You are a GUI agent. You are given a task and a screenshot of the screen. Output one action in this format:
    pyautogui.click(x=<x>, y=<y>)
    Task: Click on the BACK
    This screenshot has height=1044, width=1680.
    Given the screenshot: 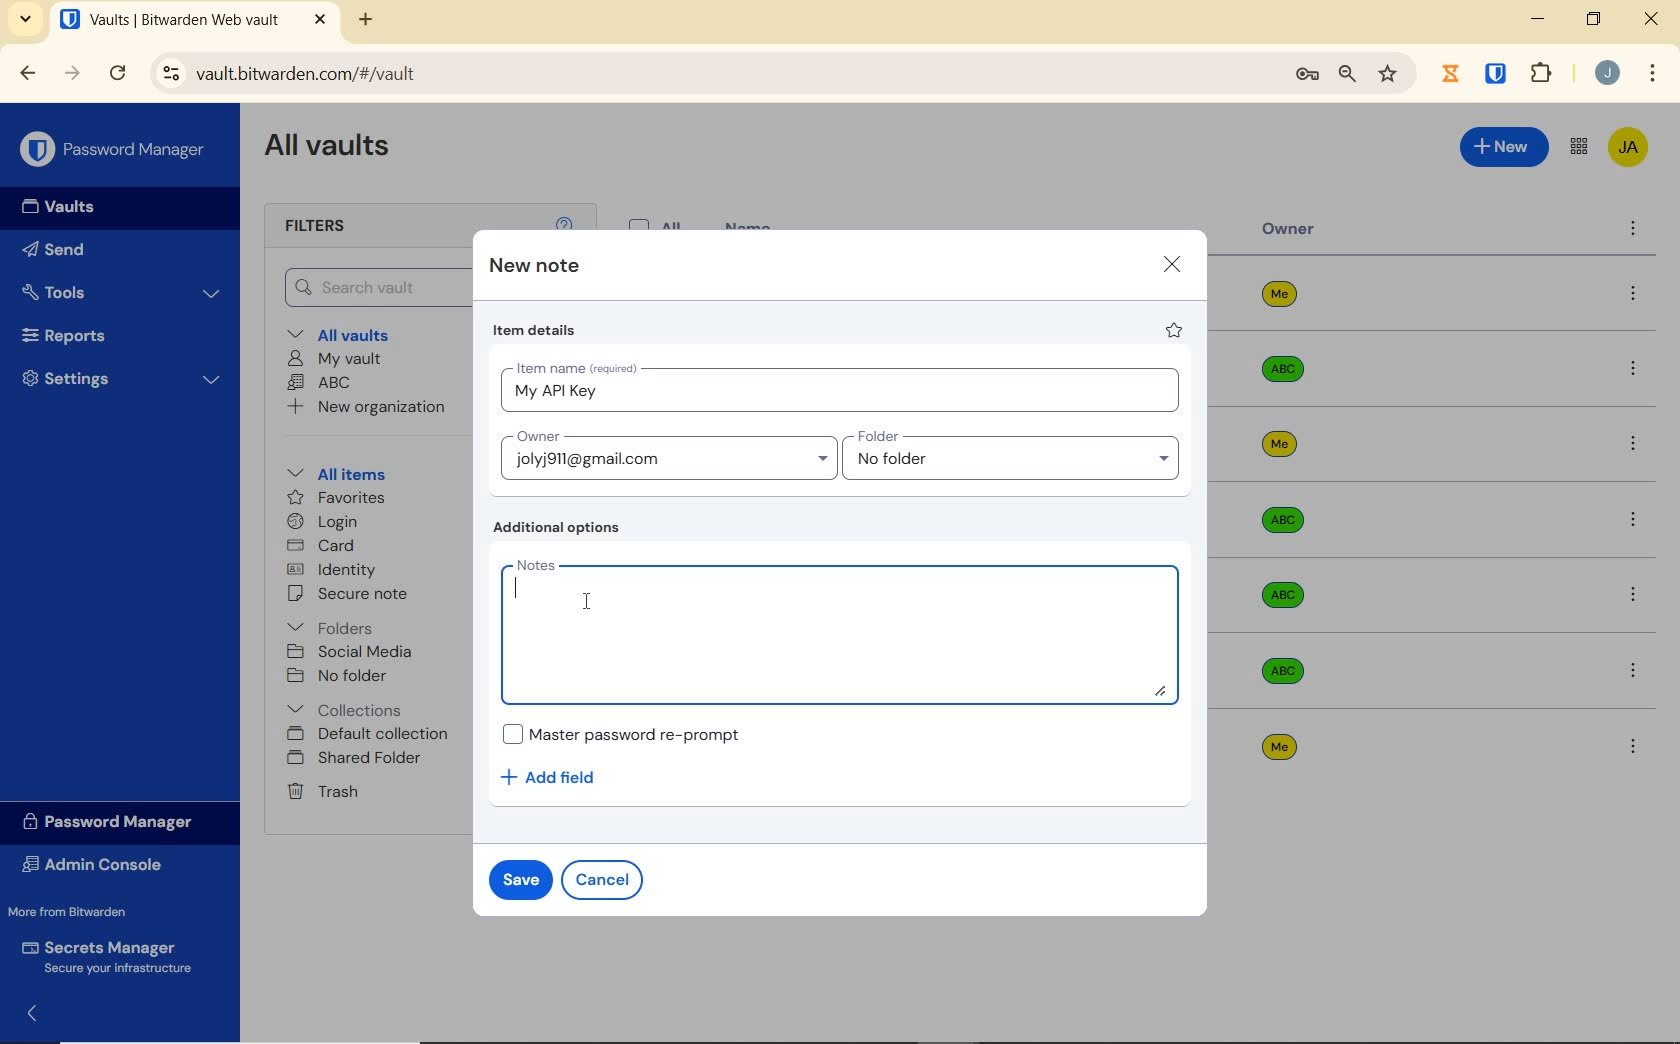 What is the action you would take?
    pyautogui.click(x=28, y=72)
    